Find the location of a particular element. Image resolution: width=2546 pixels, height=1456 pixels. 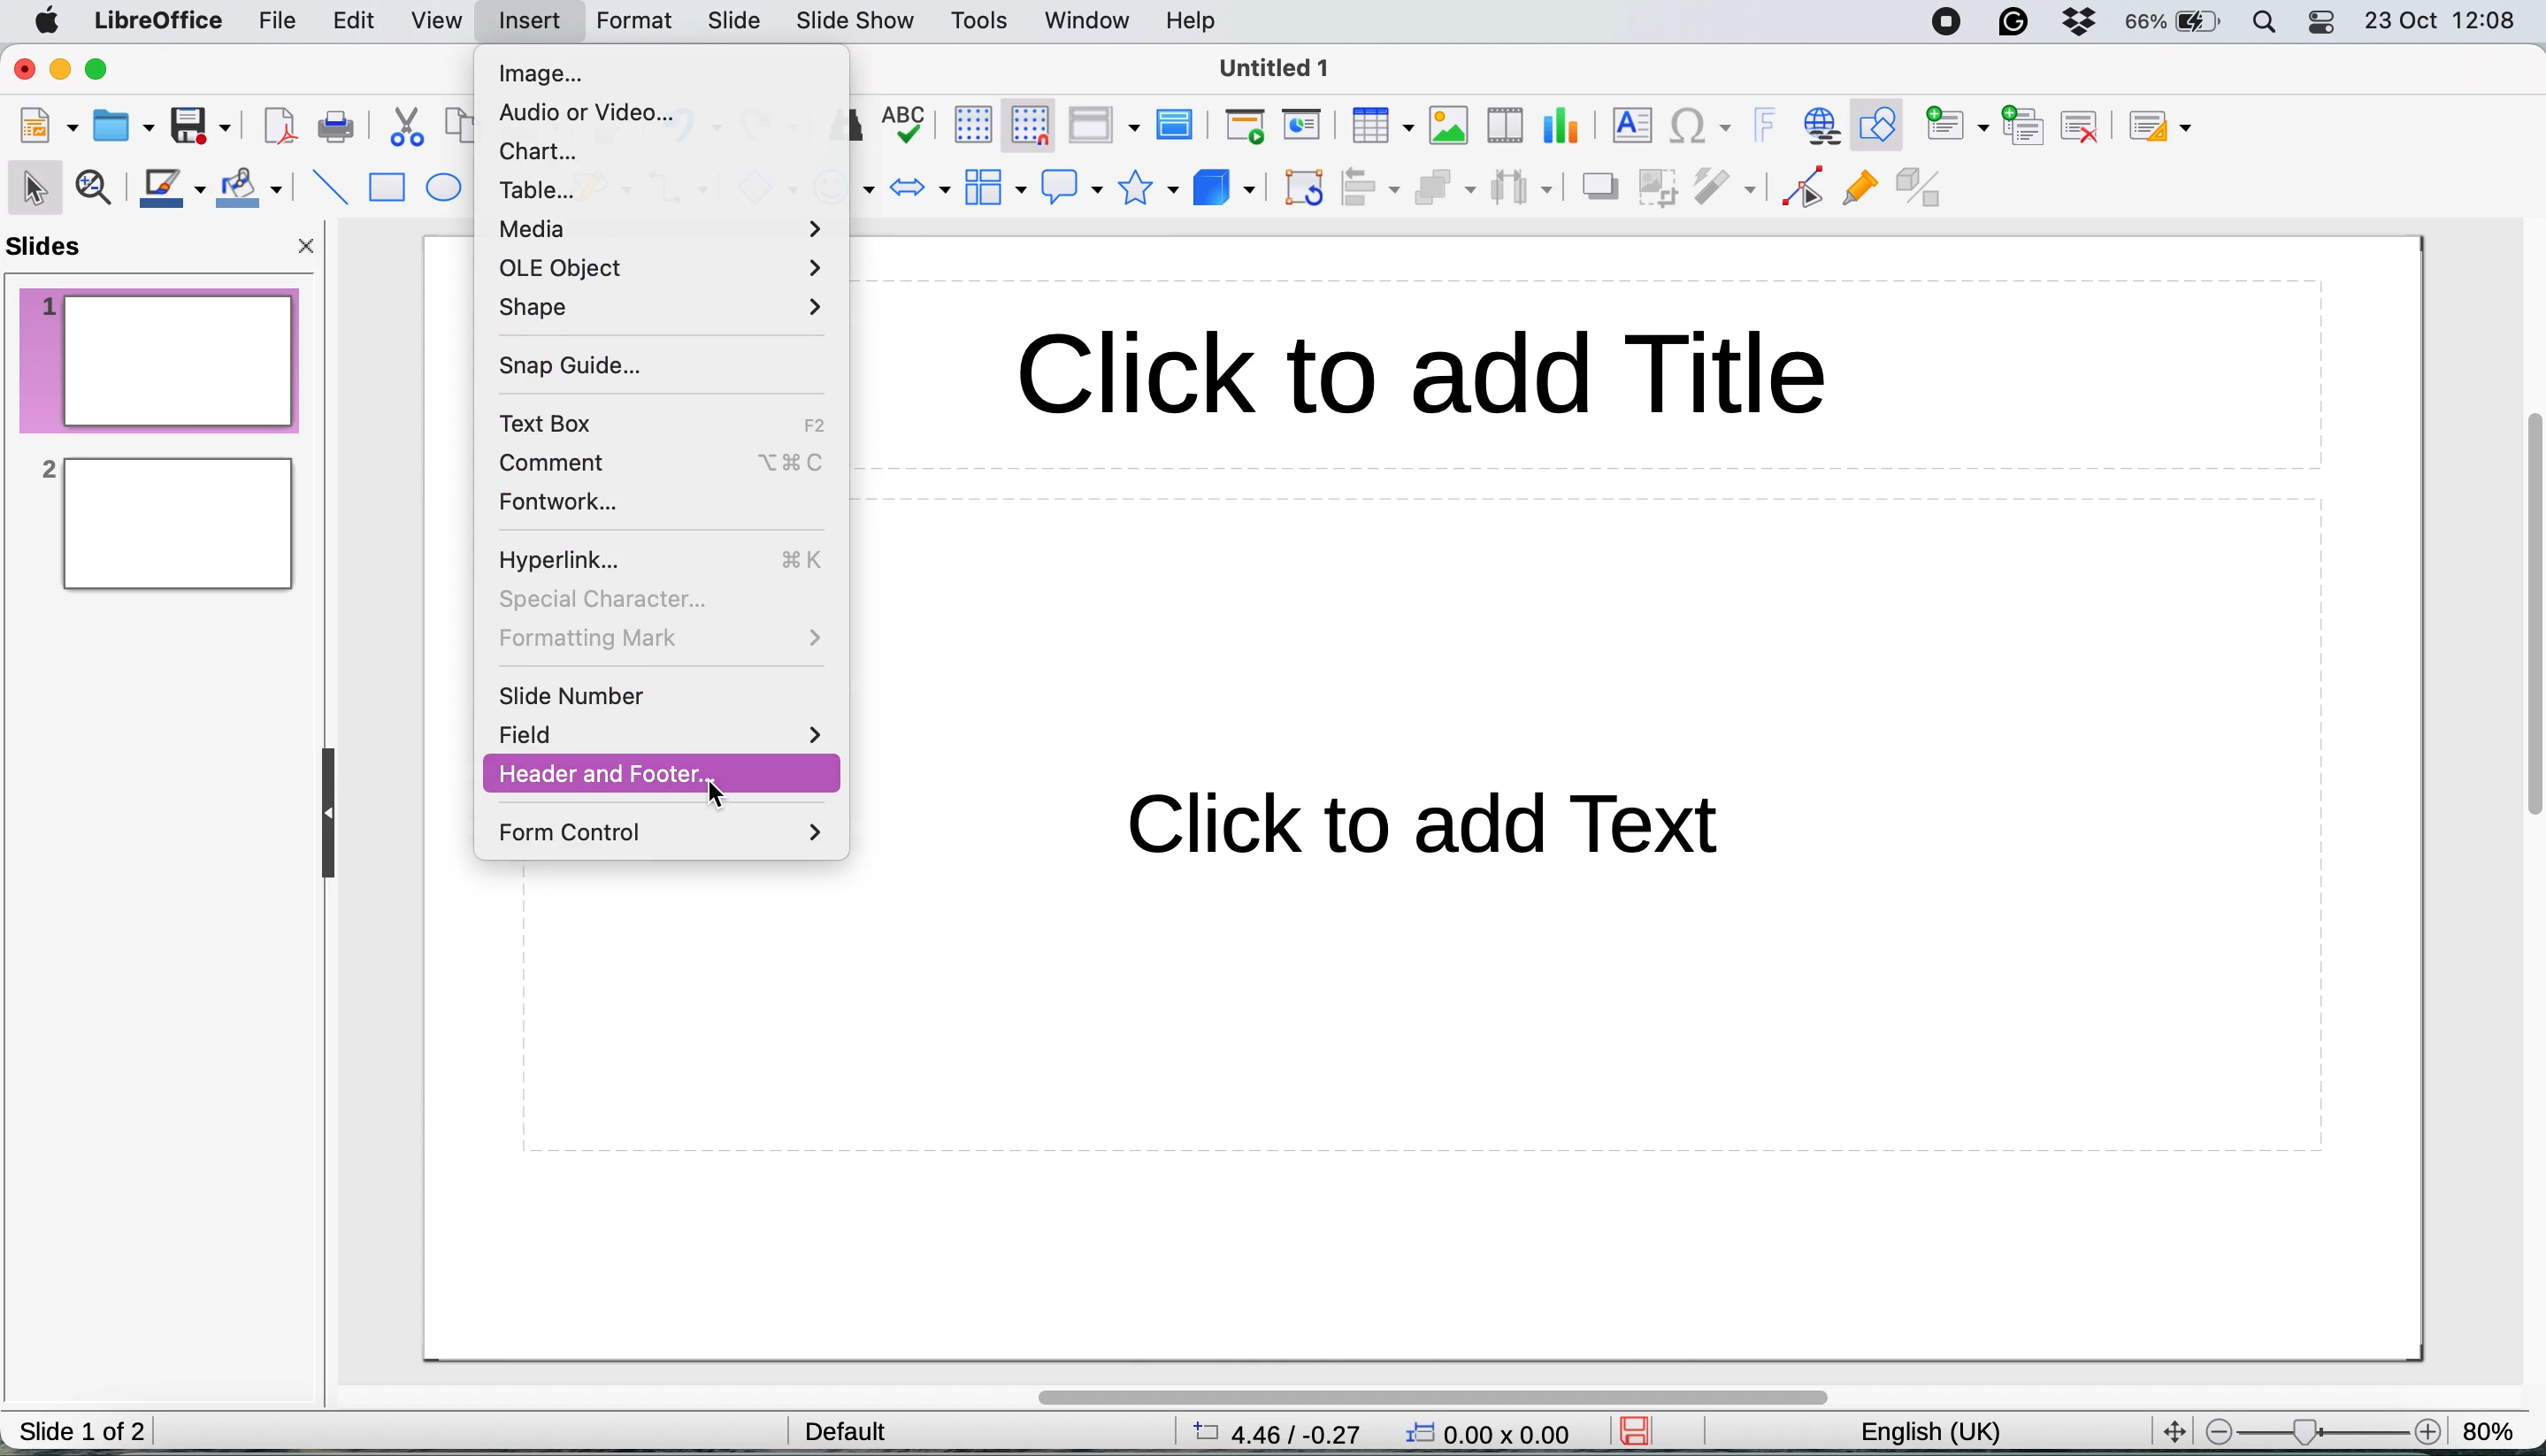

start from current slide is located at coordinates (1305, 126).